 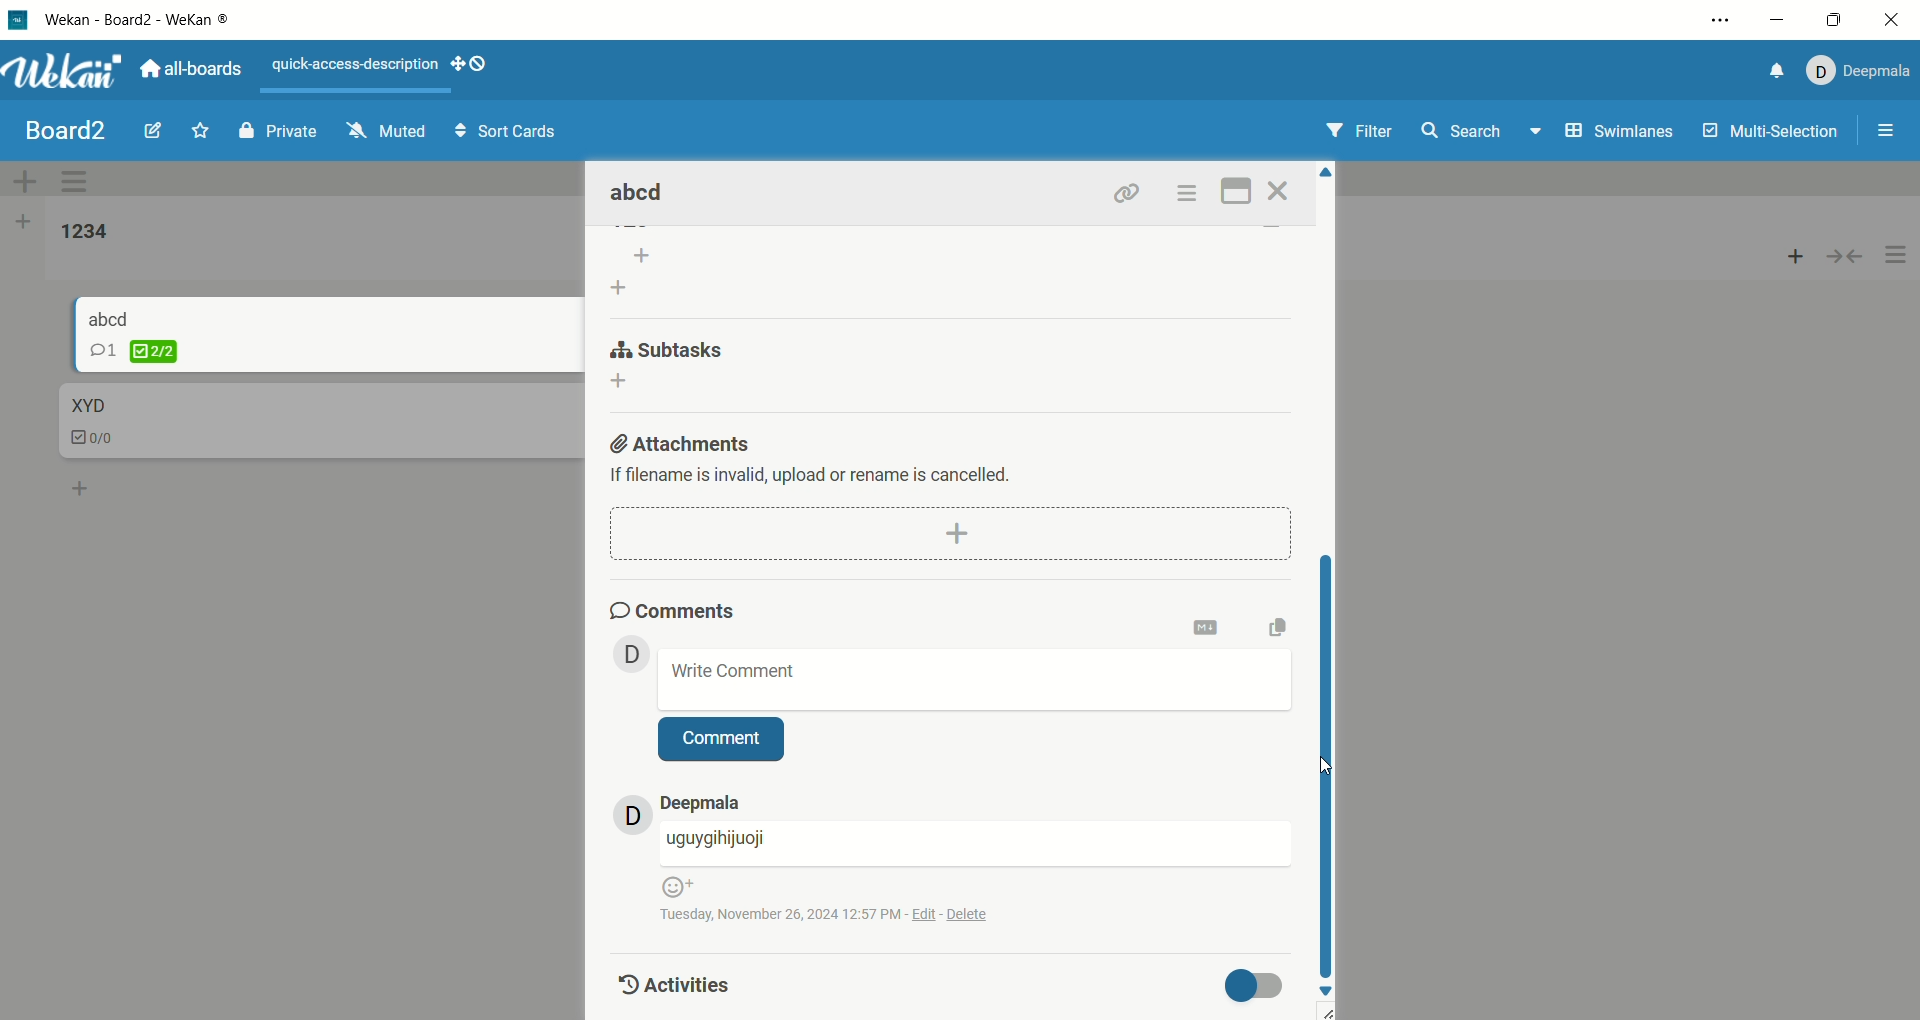 I want to click on subtask, so click(x=670, y=347).